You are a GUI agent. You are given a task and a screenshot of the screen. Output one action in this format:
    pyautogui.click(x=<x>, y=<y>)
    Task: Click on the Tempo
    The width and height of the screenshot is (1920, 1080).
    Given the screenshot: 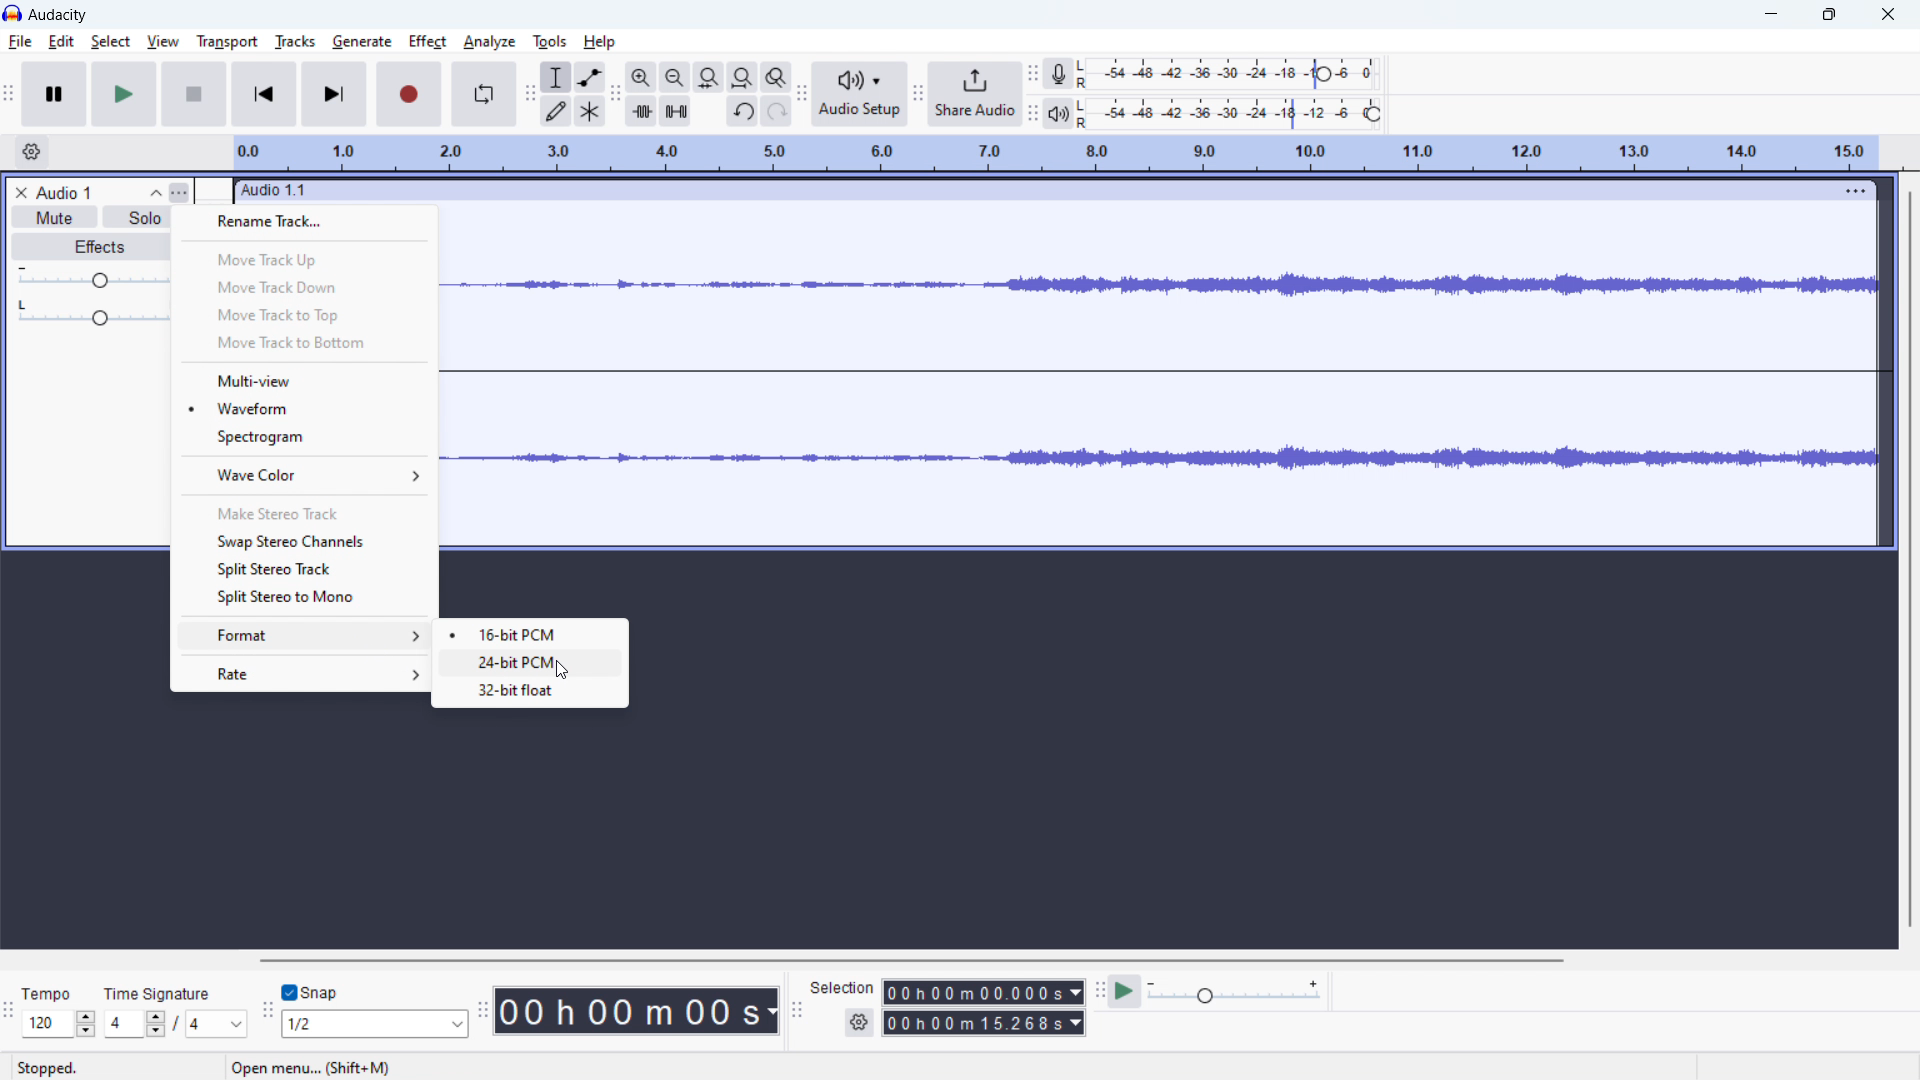 What is the action you would take?
    pyautogui.click(x=41, y=989)
    